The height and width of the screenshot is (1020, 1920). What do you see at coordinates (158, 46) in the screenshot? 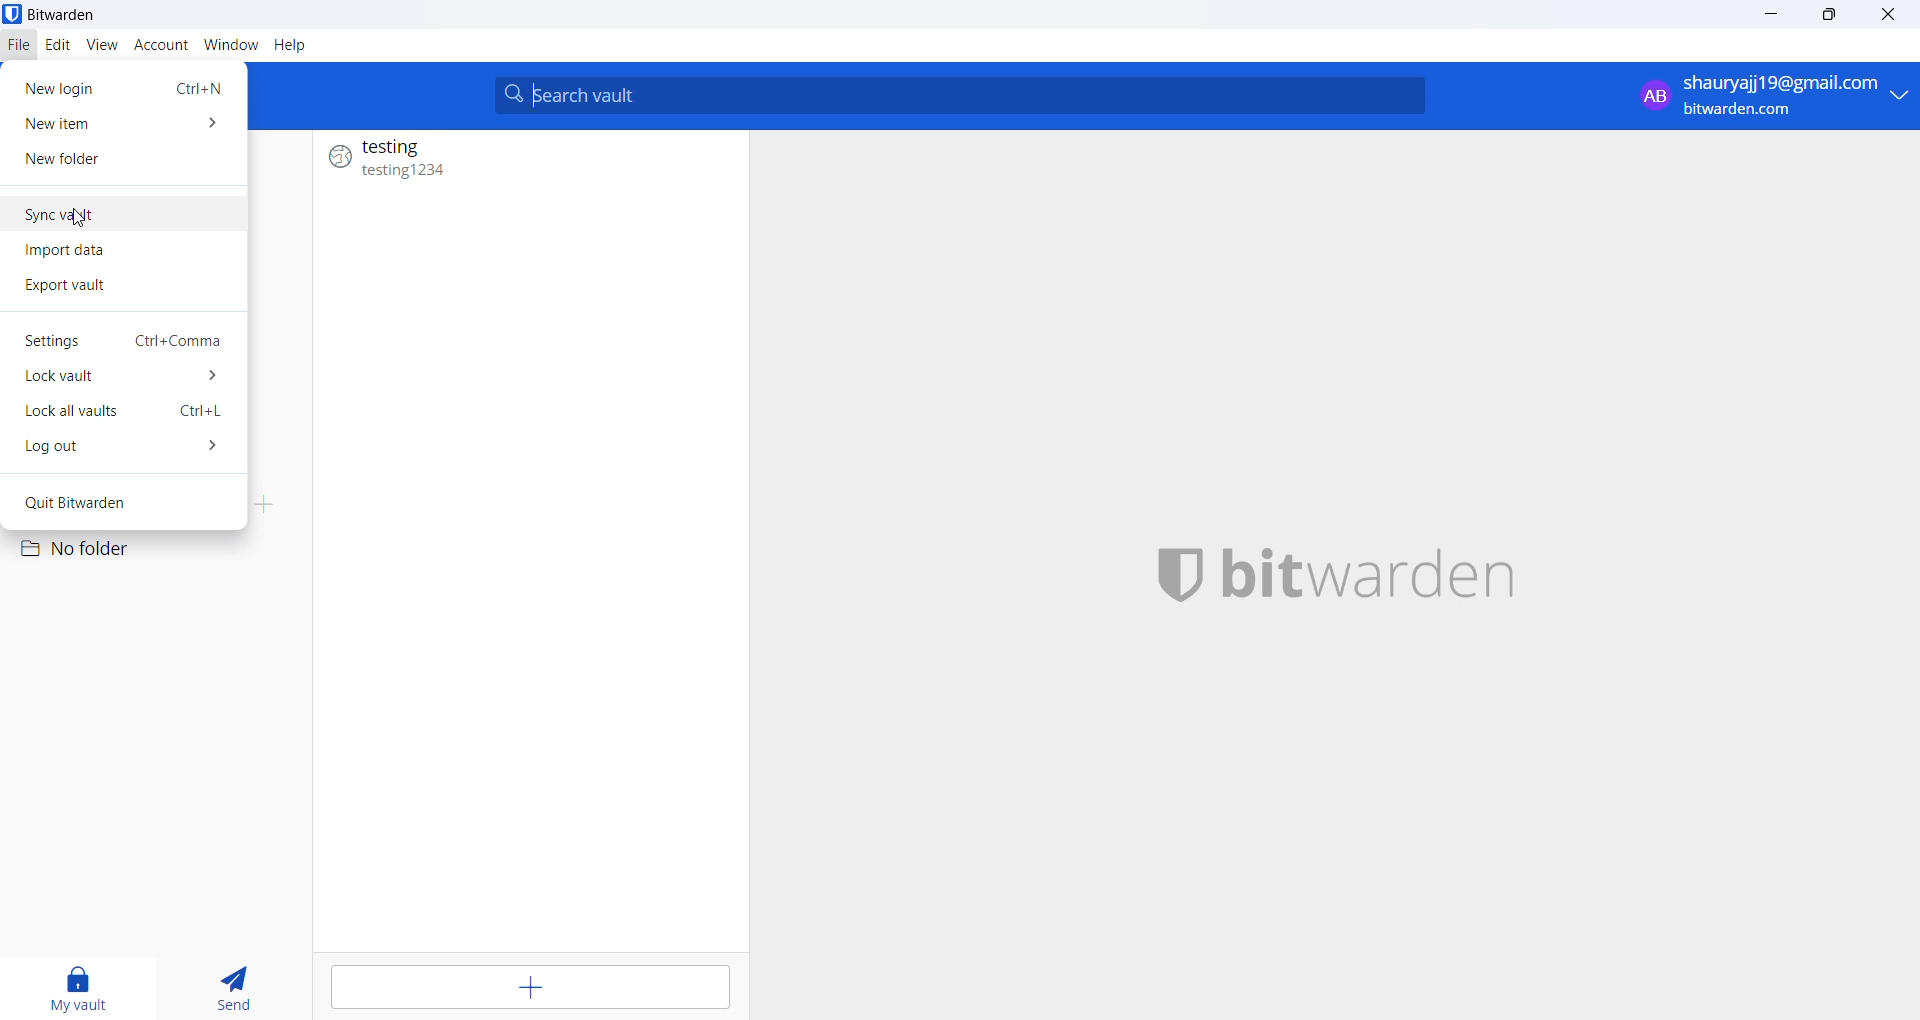
I see `account` at bounding box center [158, 46].